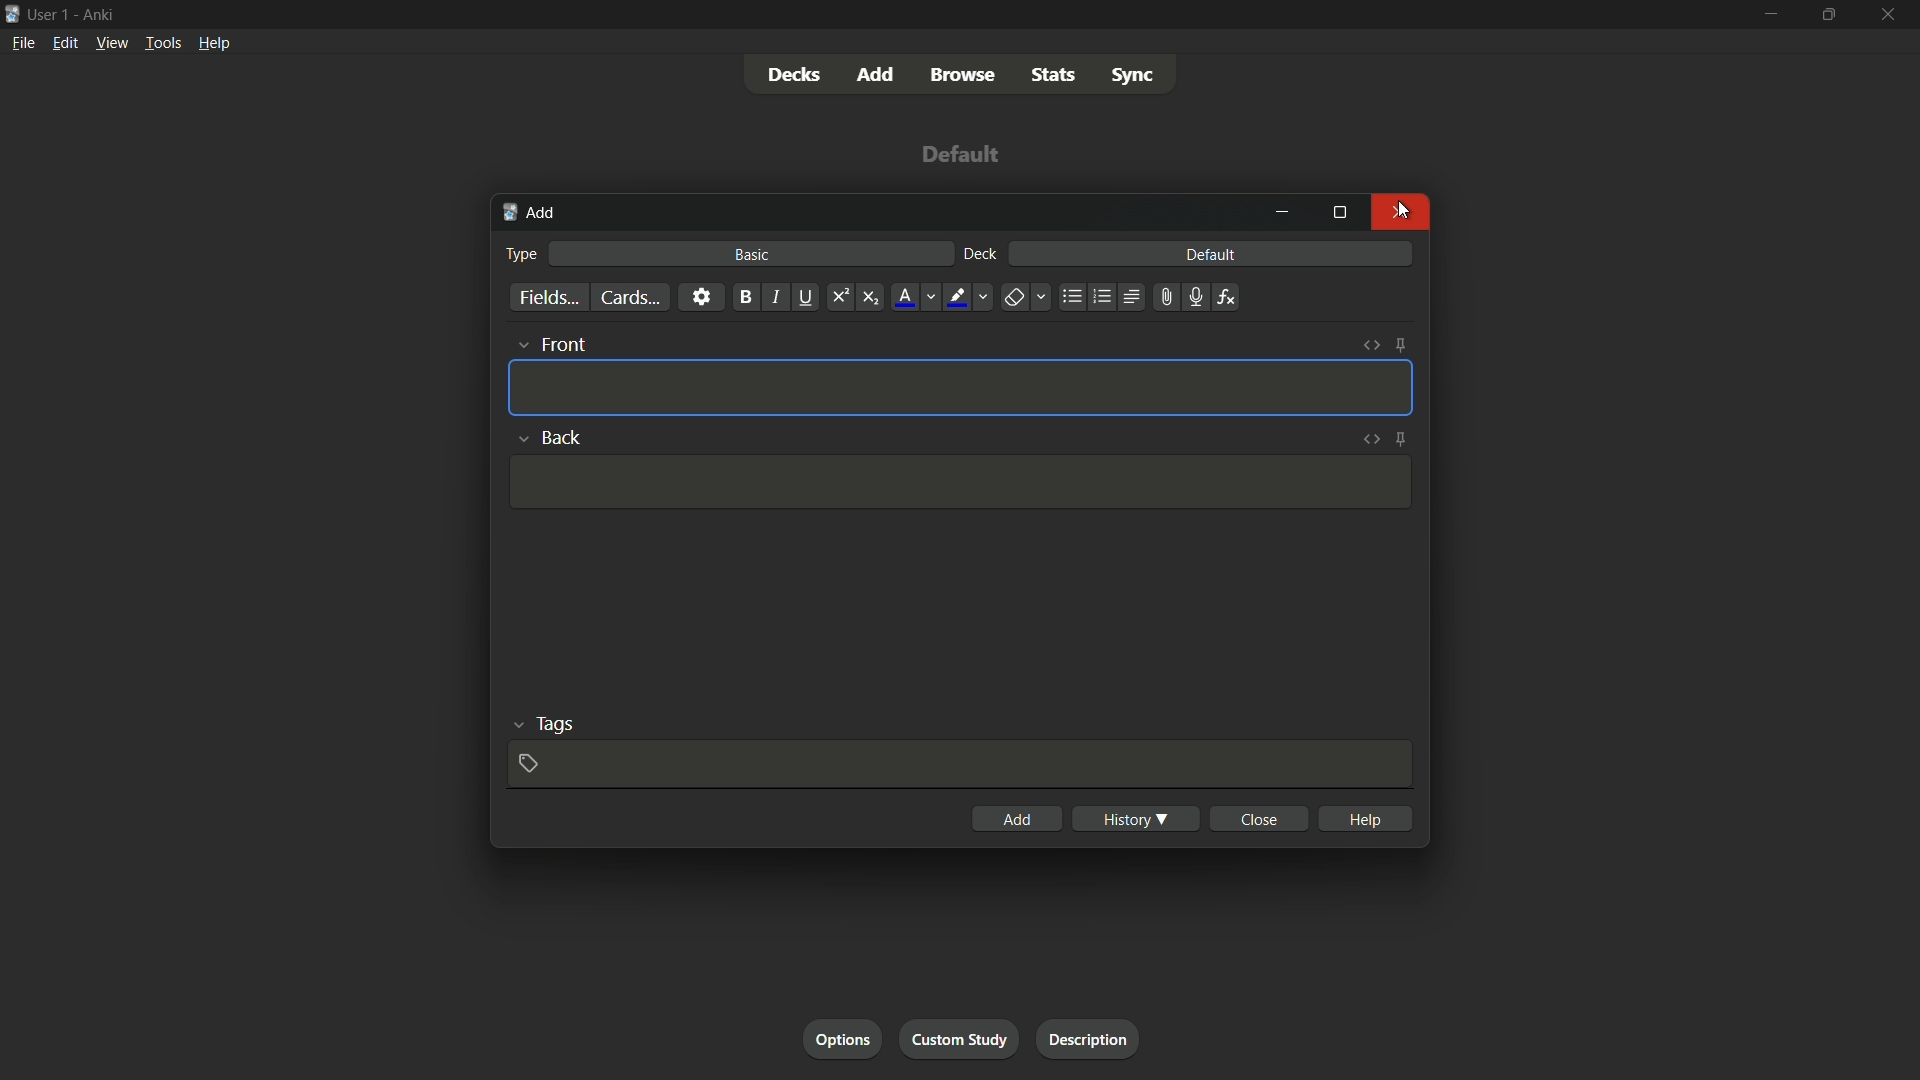 This screenshot has height=1080, width=1920. Describe the element at coordinates (1366, 817) in the screenshot. I see `help` at that location.